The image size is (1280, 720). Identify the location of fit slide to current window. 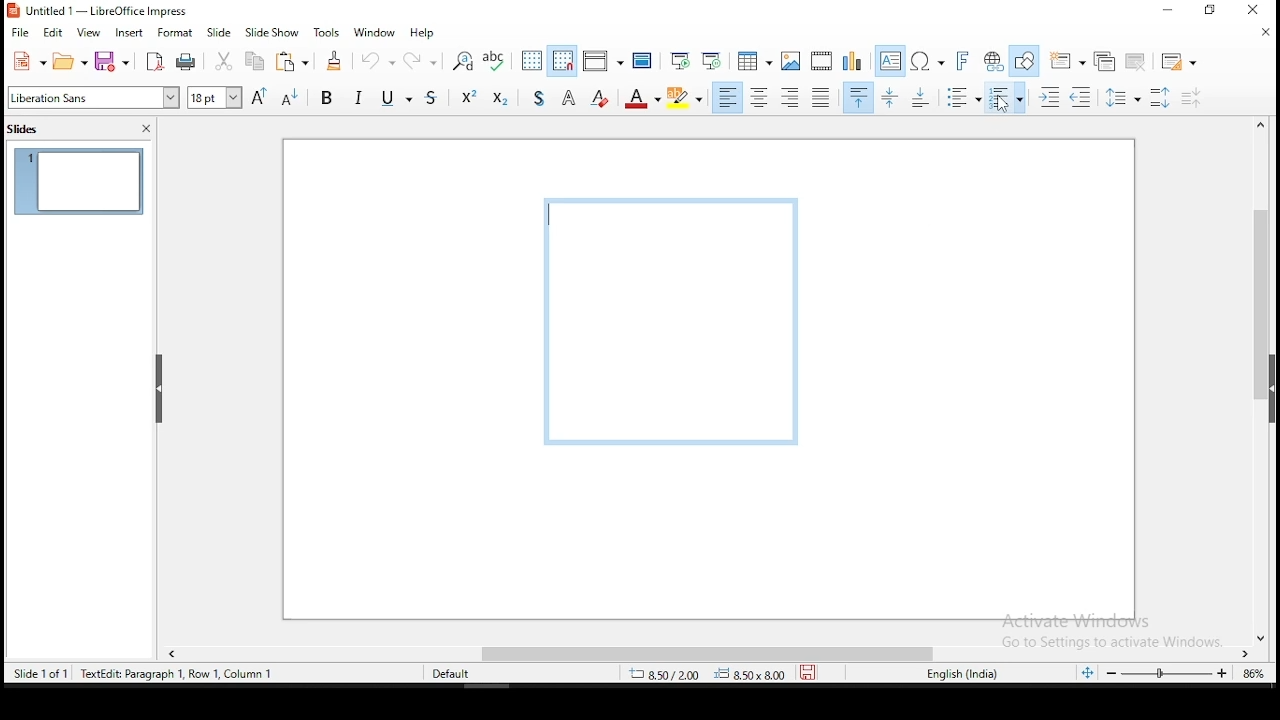
(1087, 672).